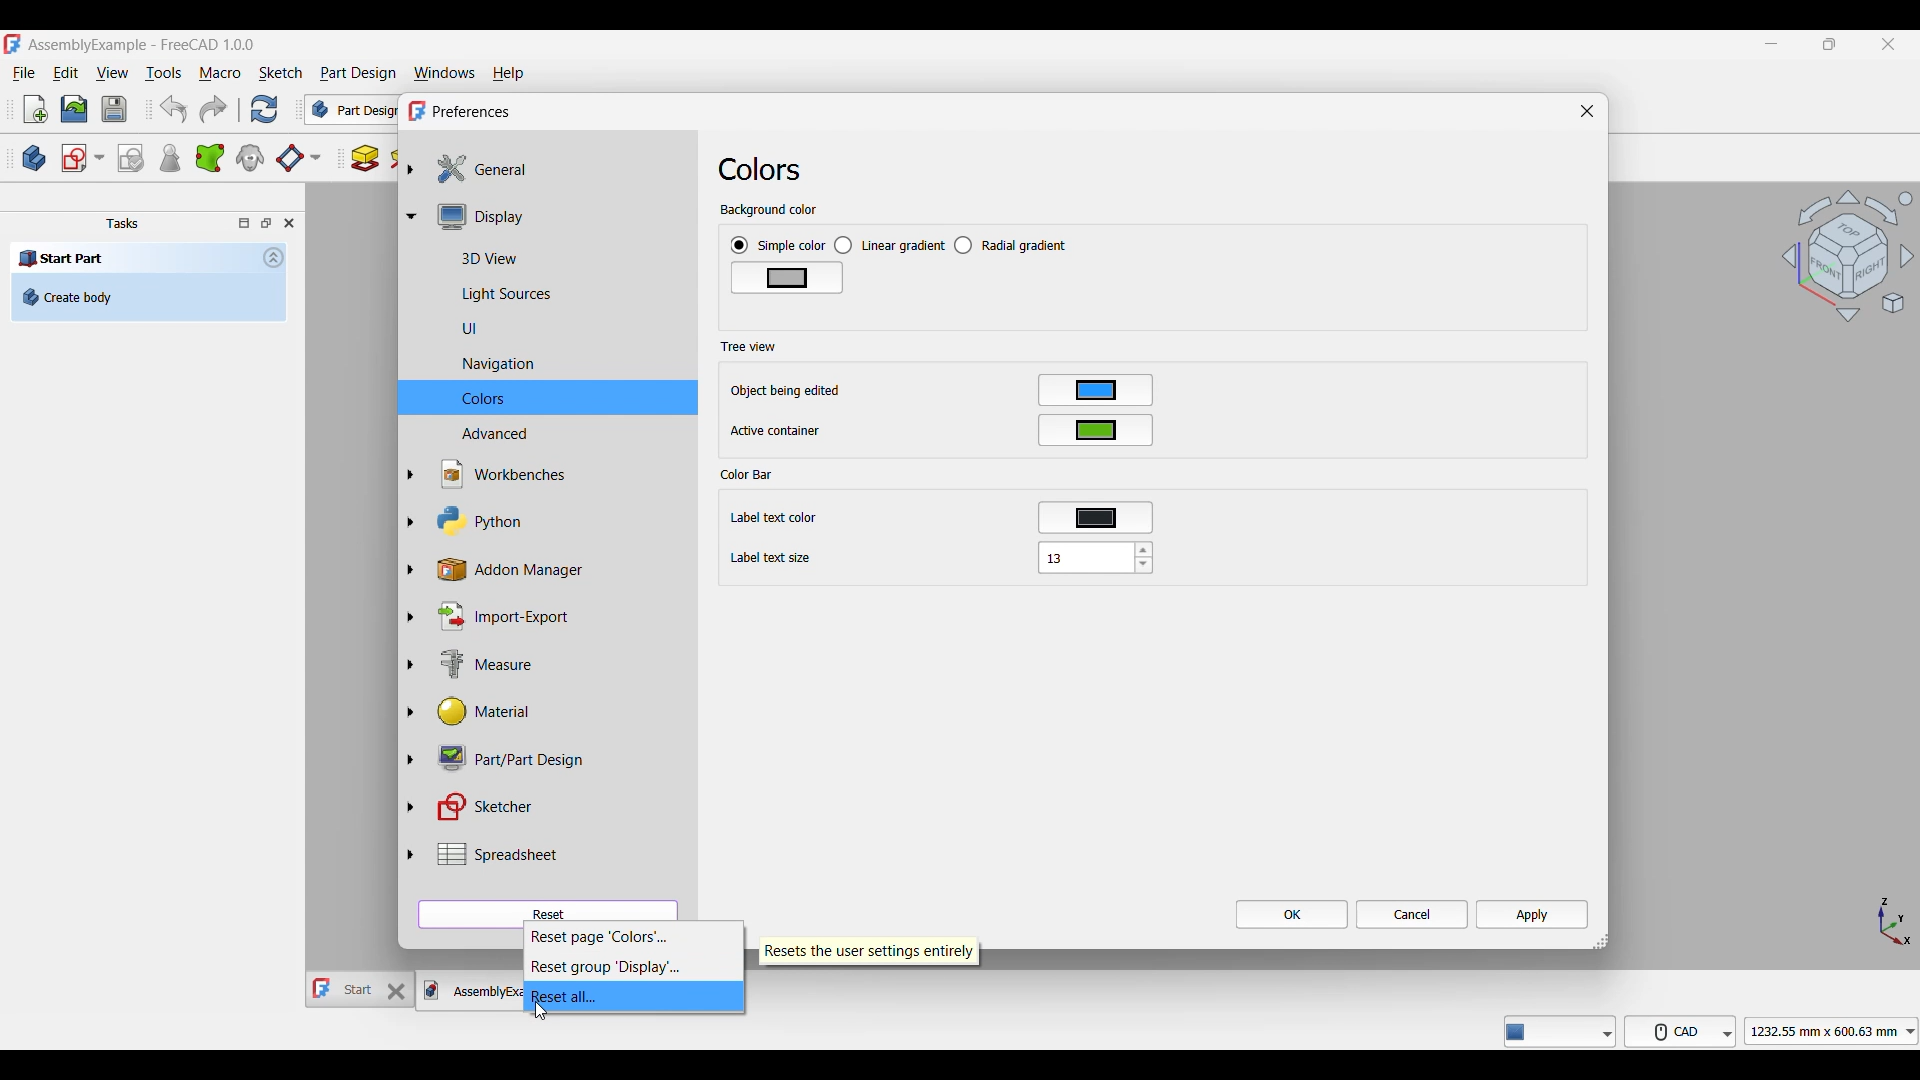 This screenshot has height=1080, width=1920. What do you see at coordinates (244, 223) in the screenshot?
I see `Toggle overlay` at bounding box center [244, 223].